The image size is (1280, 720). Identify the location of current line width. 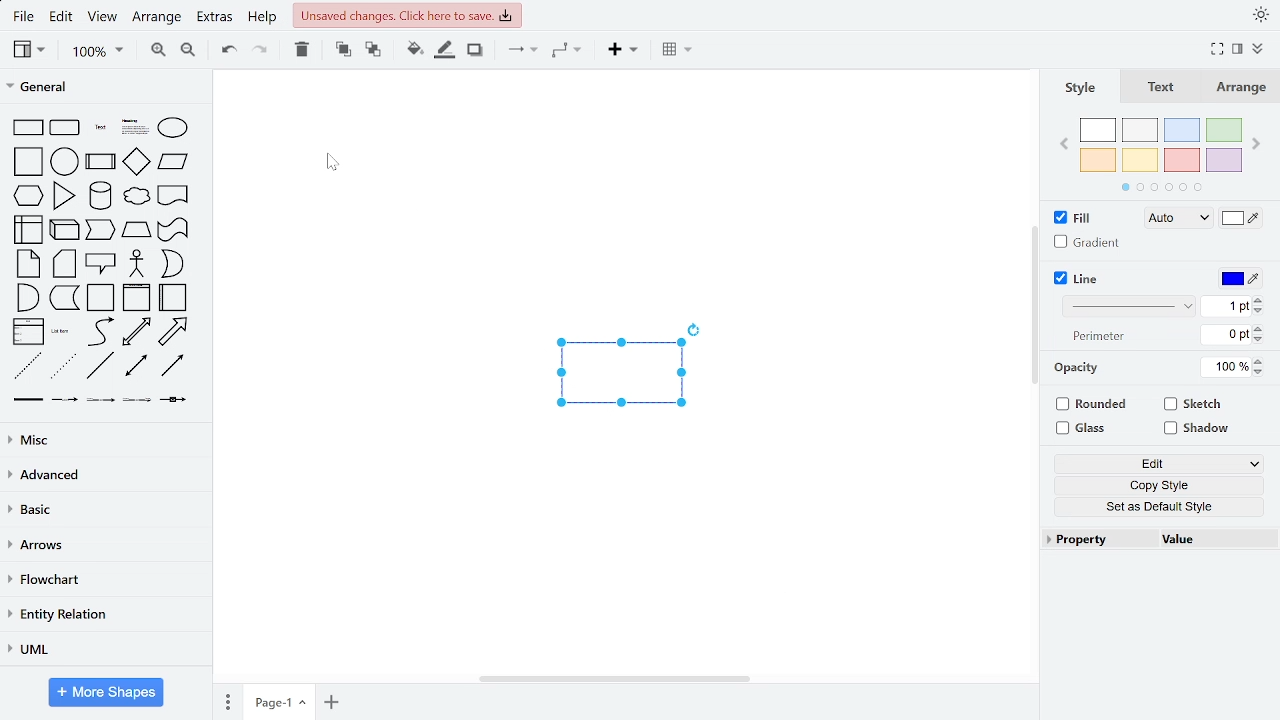
(1226, 307).